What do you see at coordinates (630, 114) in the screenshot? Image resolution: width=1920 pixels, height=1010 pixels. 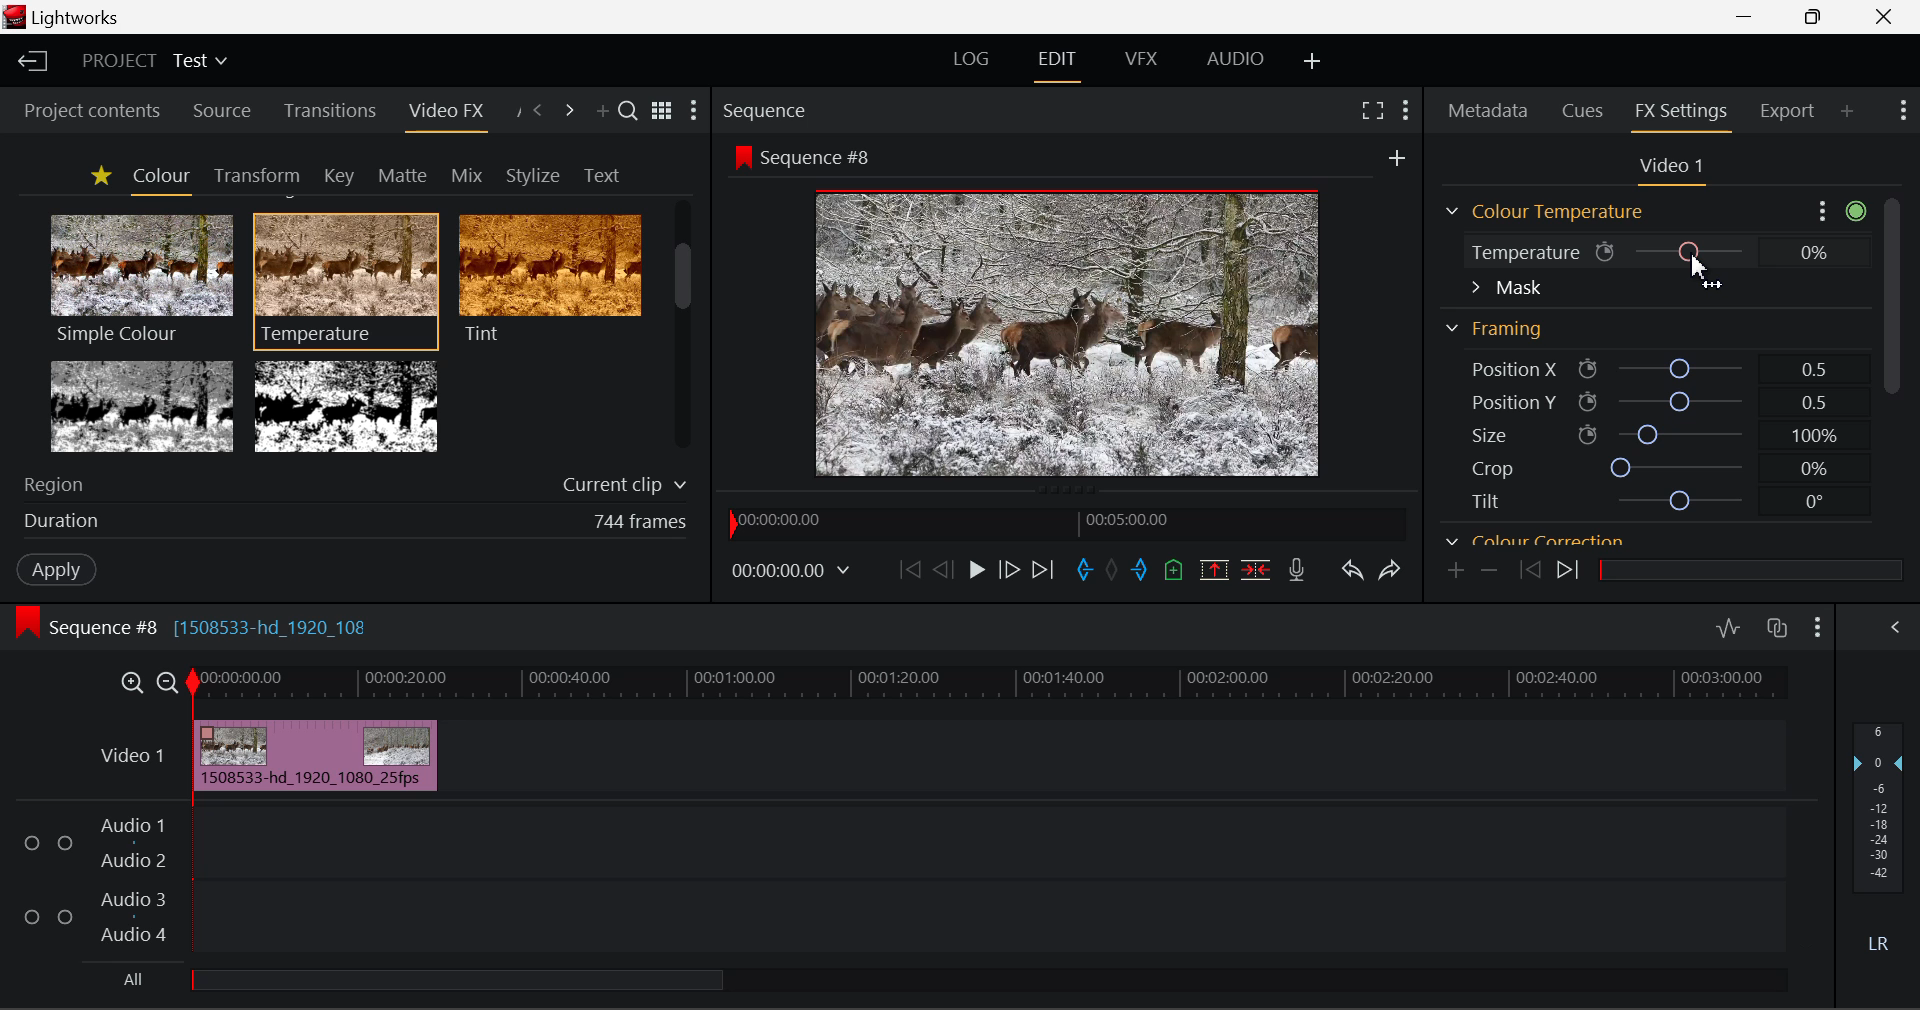 I see `Search` at bounding box center [630, 114].